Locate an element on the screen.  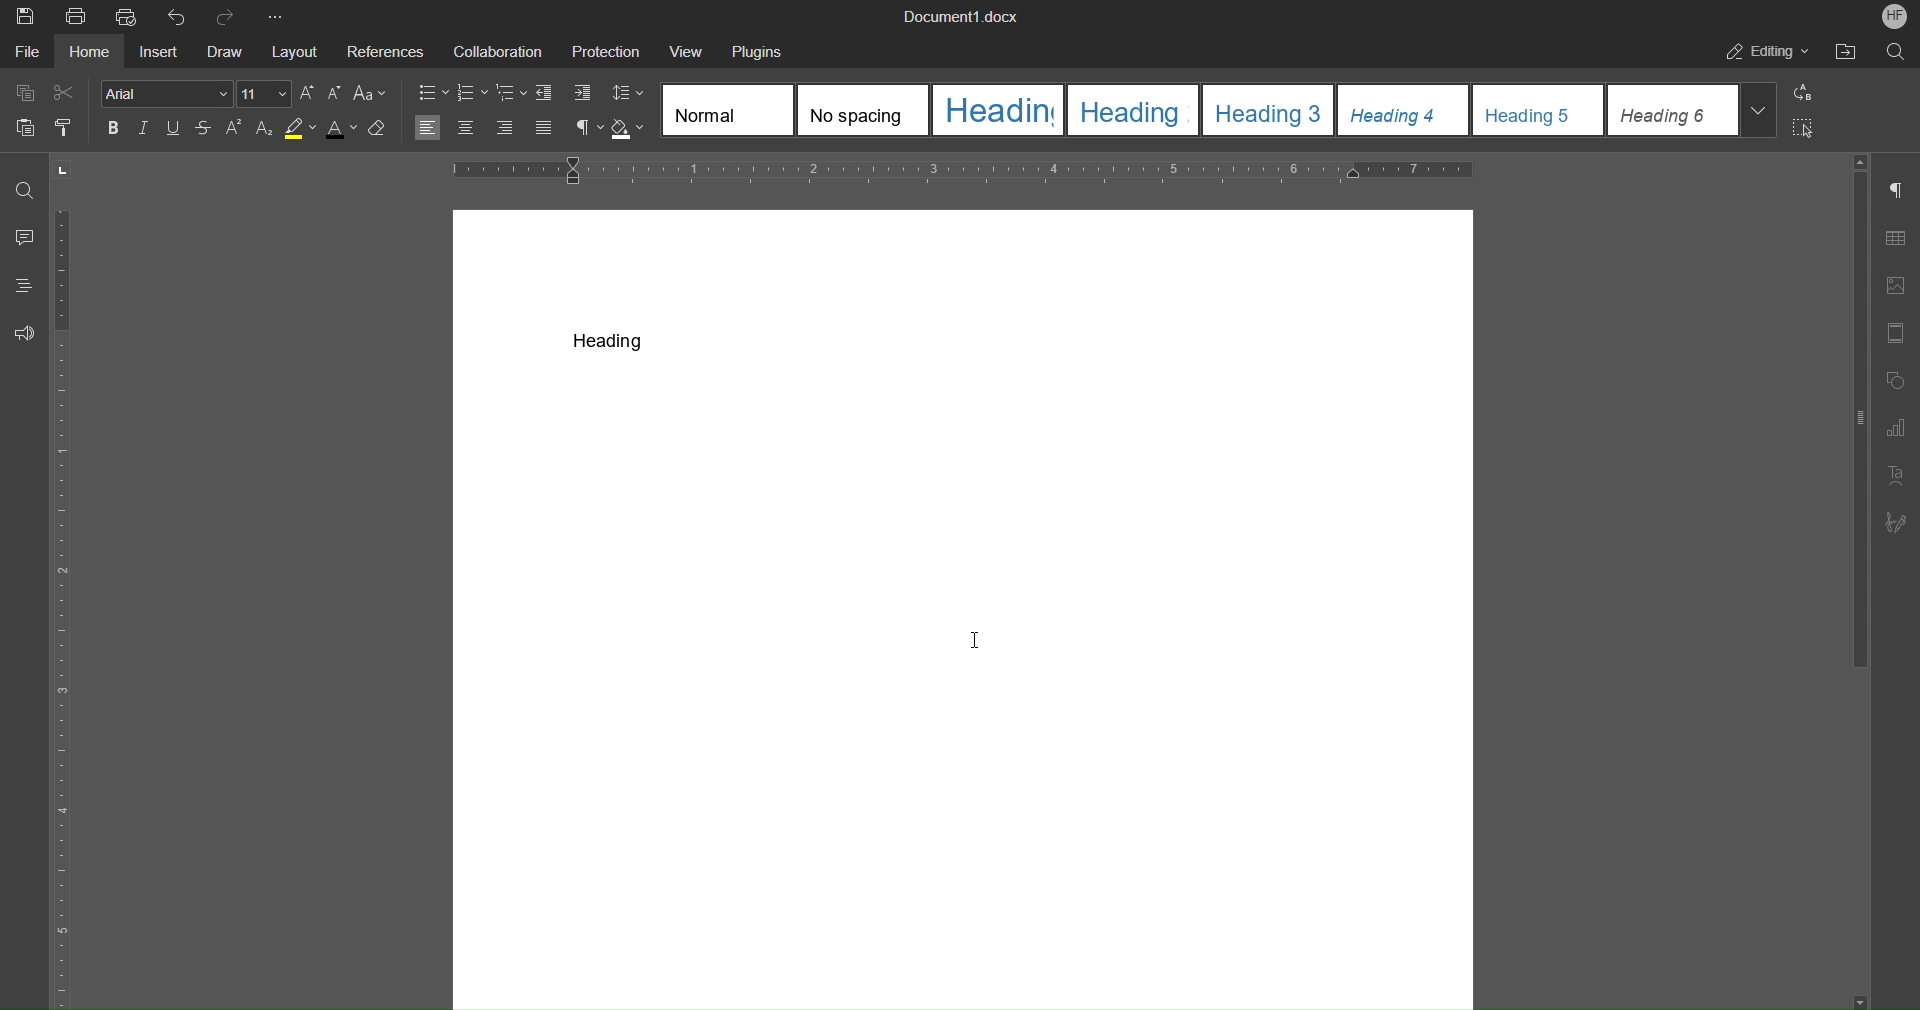
Replace is located at coordinates (1804, 93).